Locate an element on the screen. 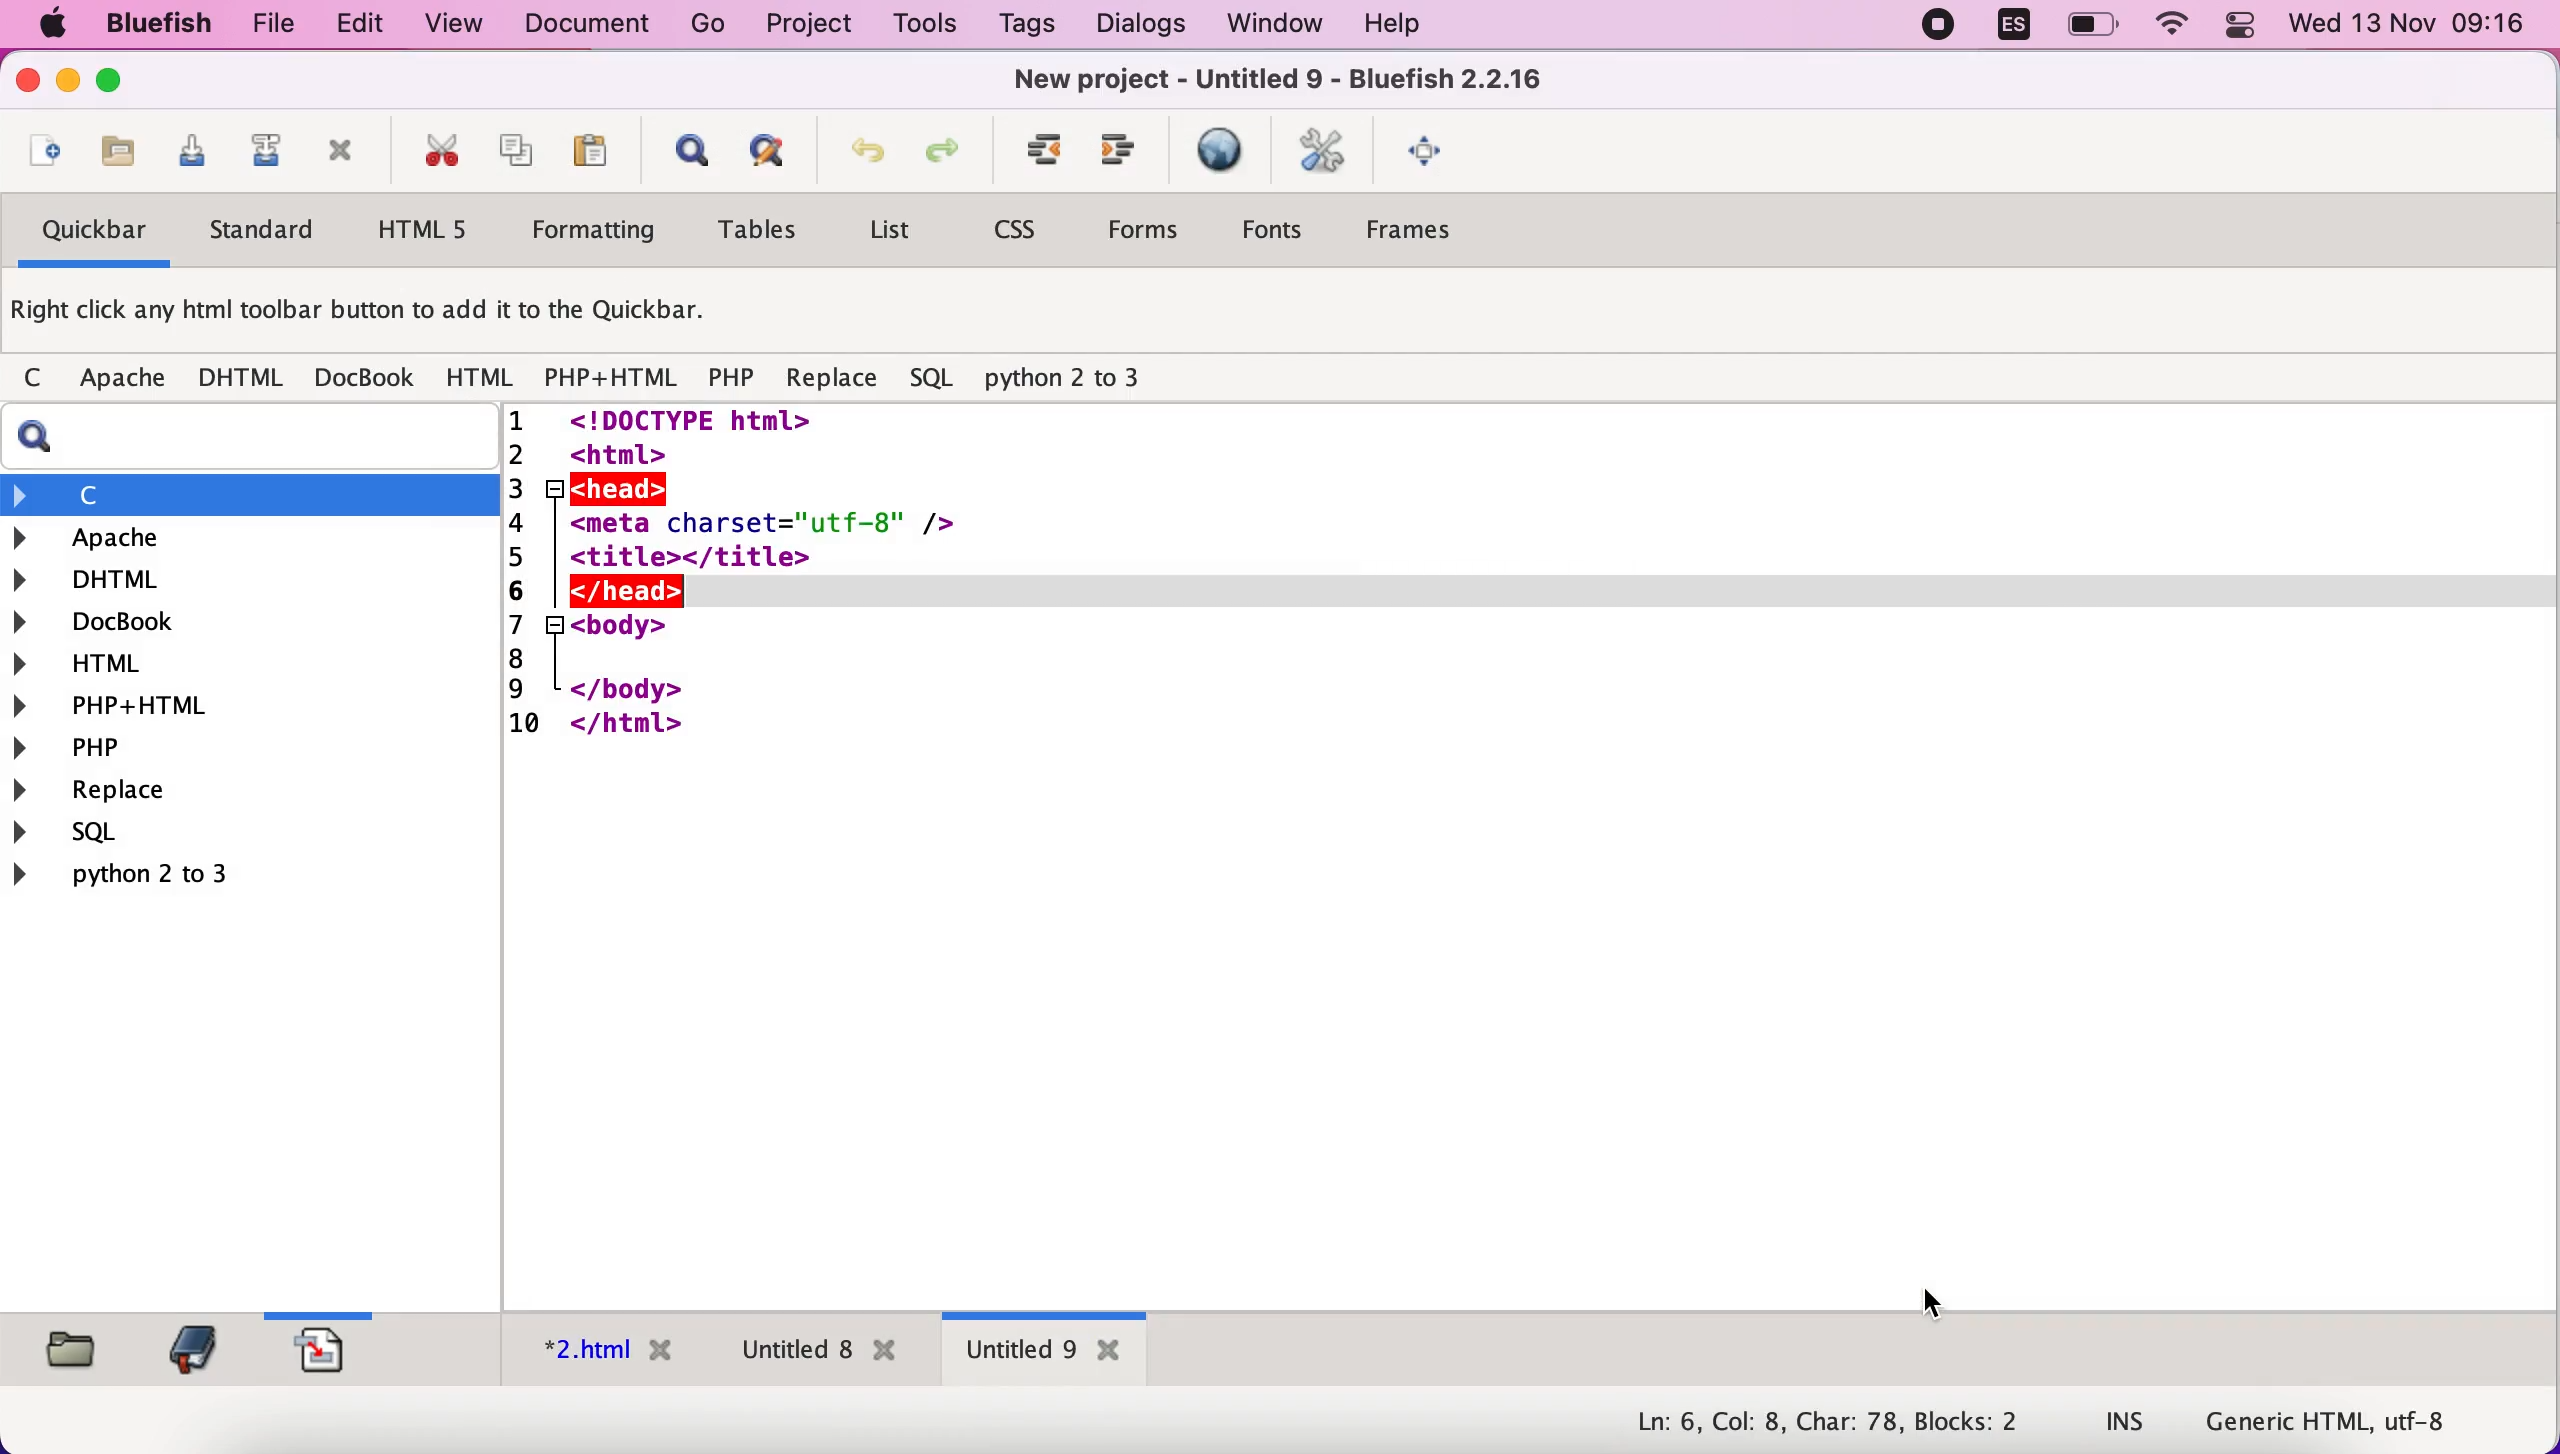 The height and width of the screenshot is (1454, 2560). bookmarks is located at coordinates (187, 1348).